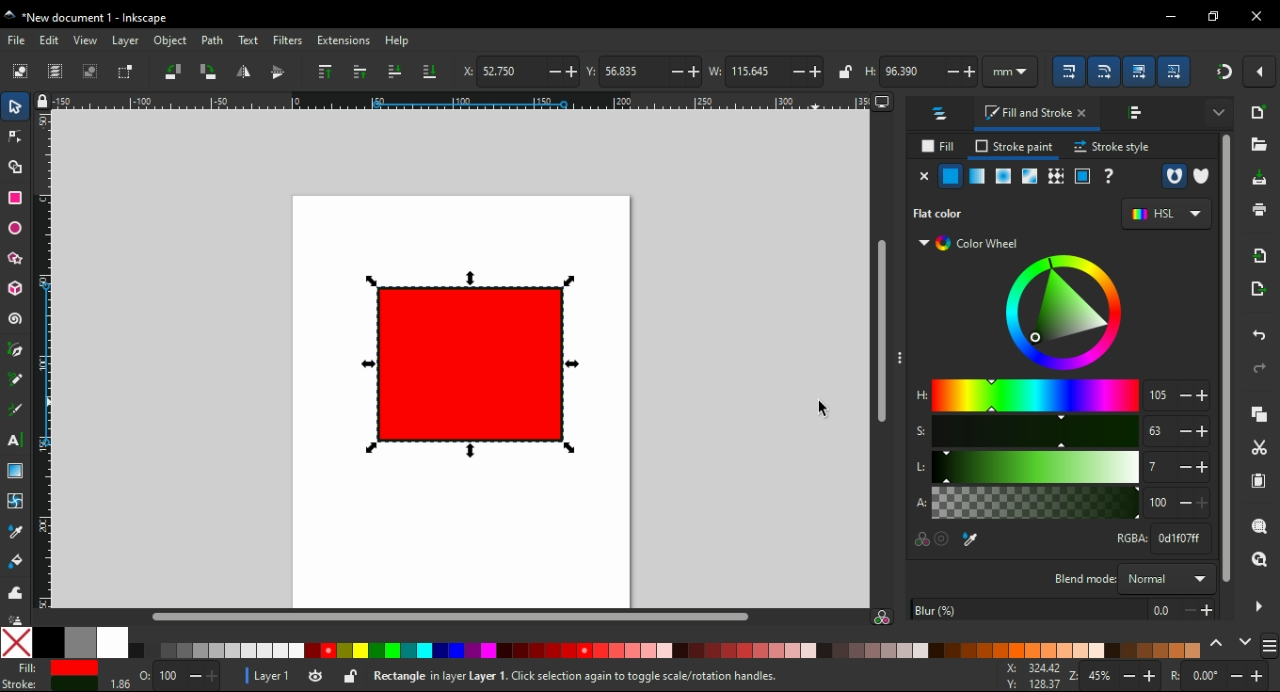  Describe the element at coordinates (1036, 466) in the screenshot. I see `lightness` at that location.